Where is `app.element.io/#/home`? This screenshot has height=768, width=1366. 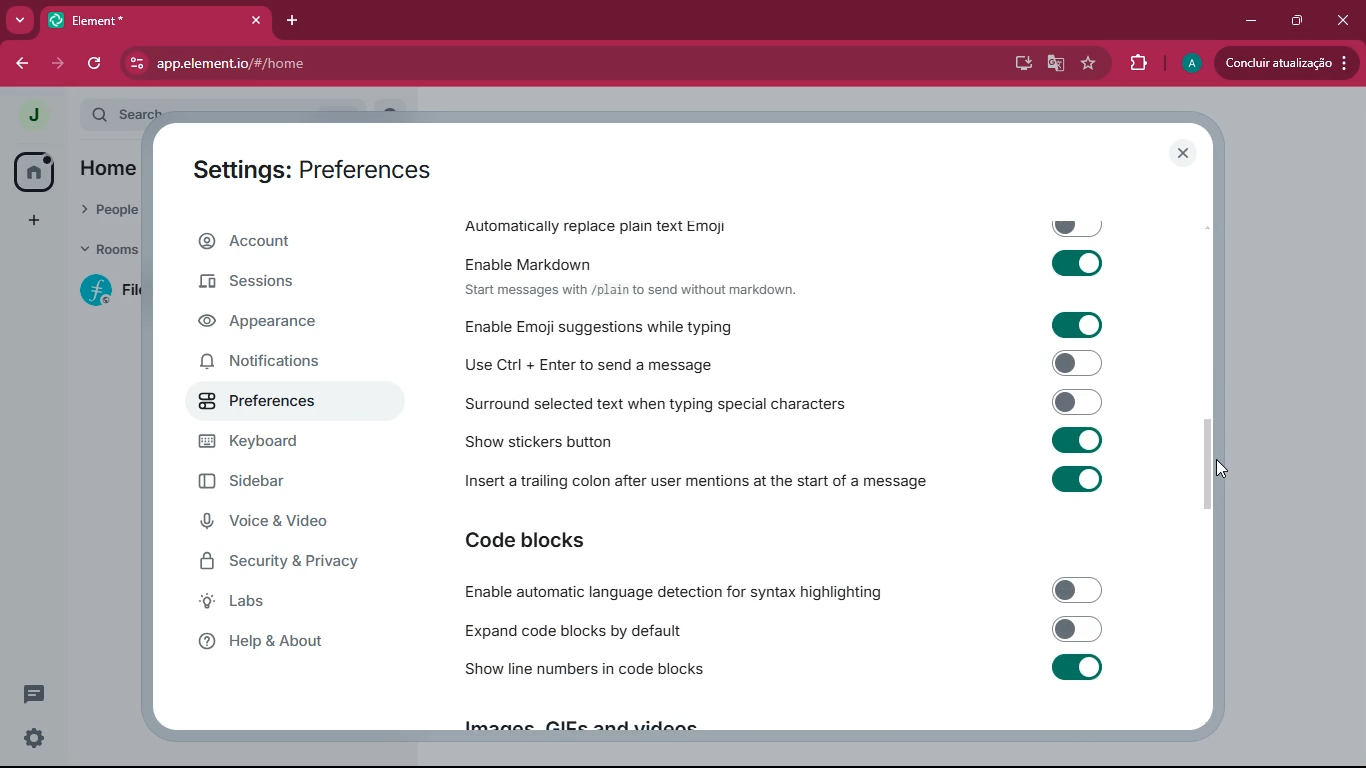 app.element.io/#/home is located at coordinates (318, 63).